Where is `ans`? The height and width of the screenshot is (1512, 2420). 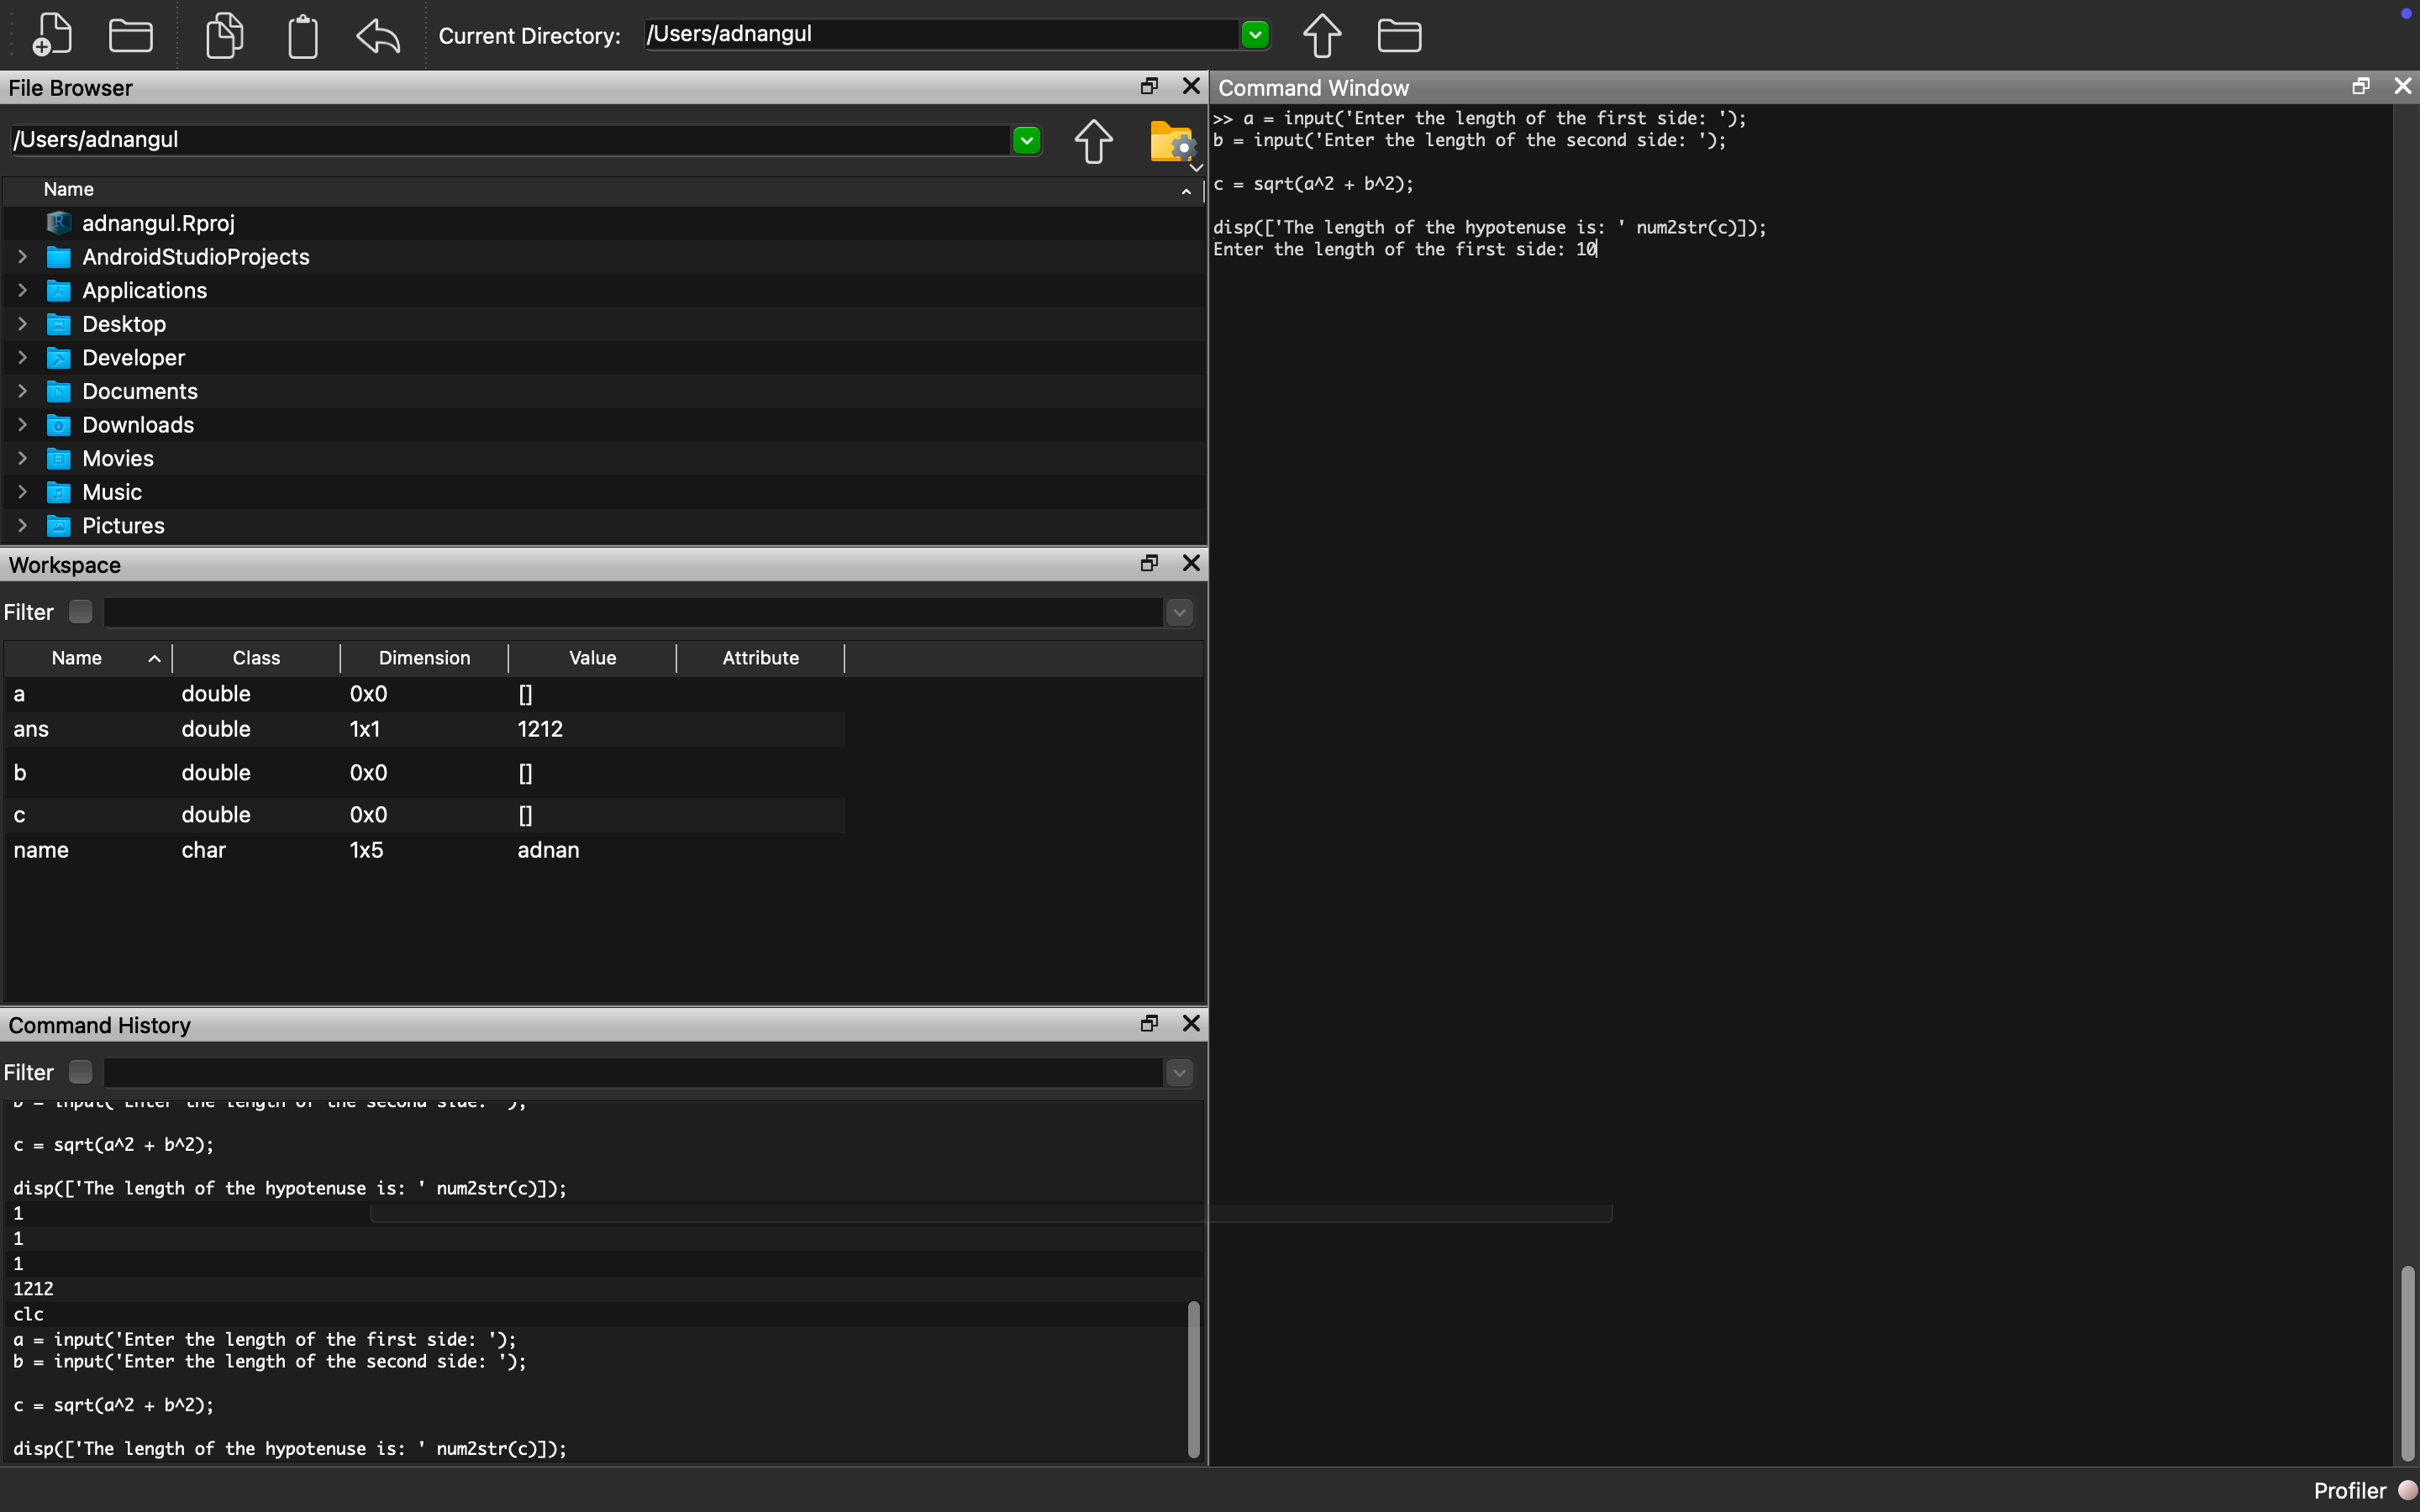
ans is located at coordinates (34, 733).